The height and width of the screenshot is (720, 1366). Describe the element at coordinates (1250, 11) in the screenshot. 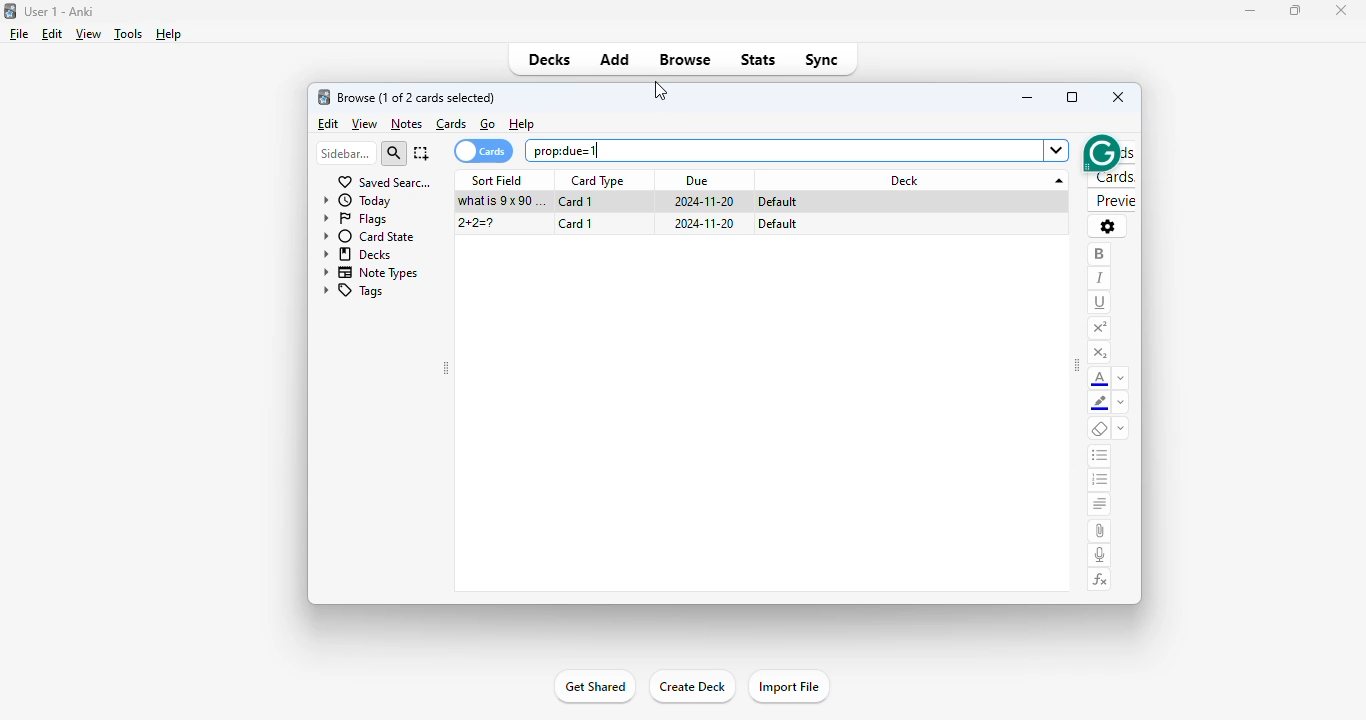

I see `minimize` at that location.